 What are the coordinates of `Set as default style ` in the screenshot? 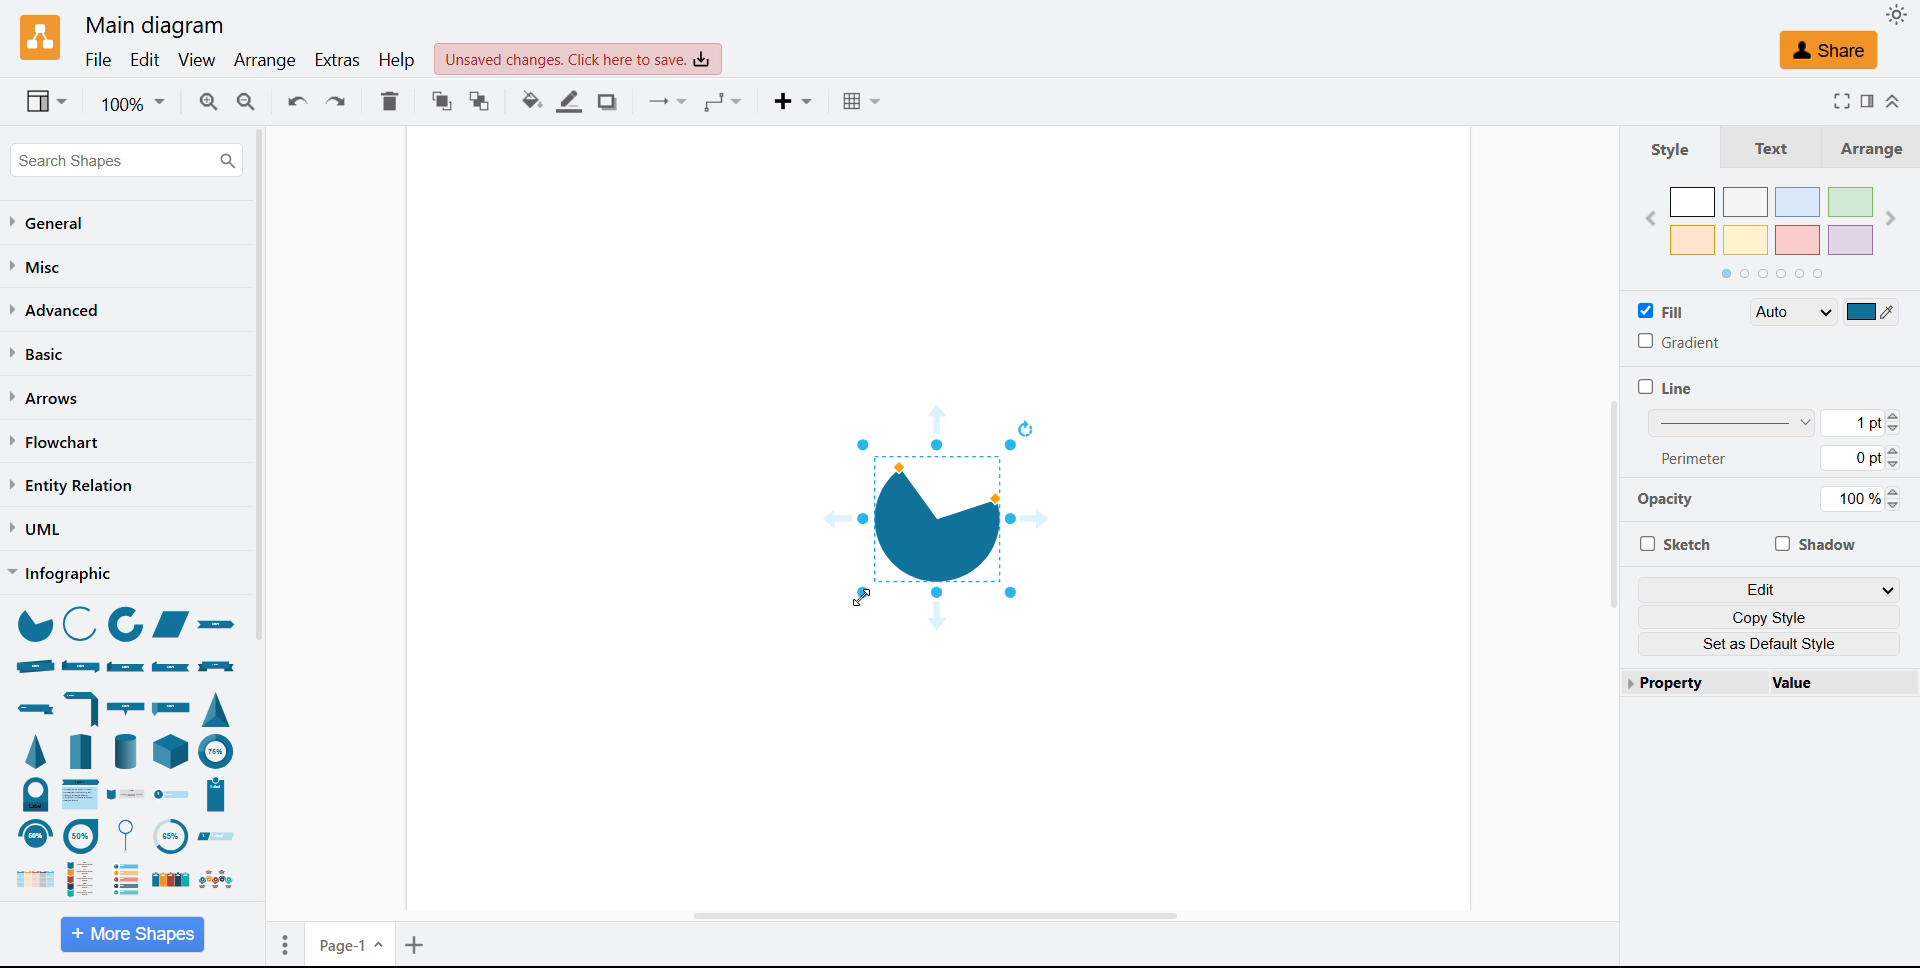 It's located at (1770, 644).